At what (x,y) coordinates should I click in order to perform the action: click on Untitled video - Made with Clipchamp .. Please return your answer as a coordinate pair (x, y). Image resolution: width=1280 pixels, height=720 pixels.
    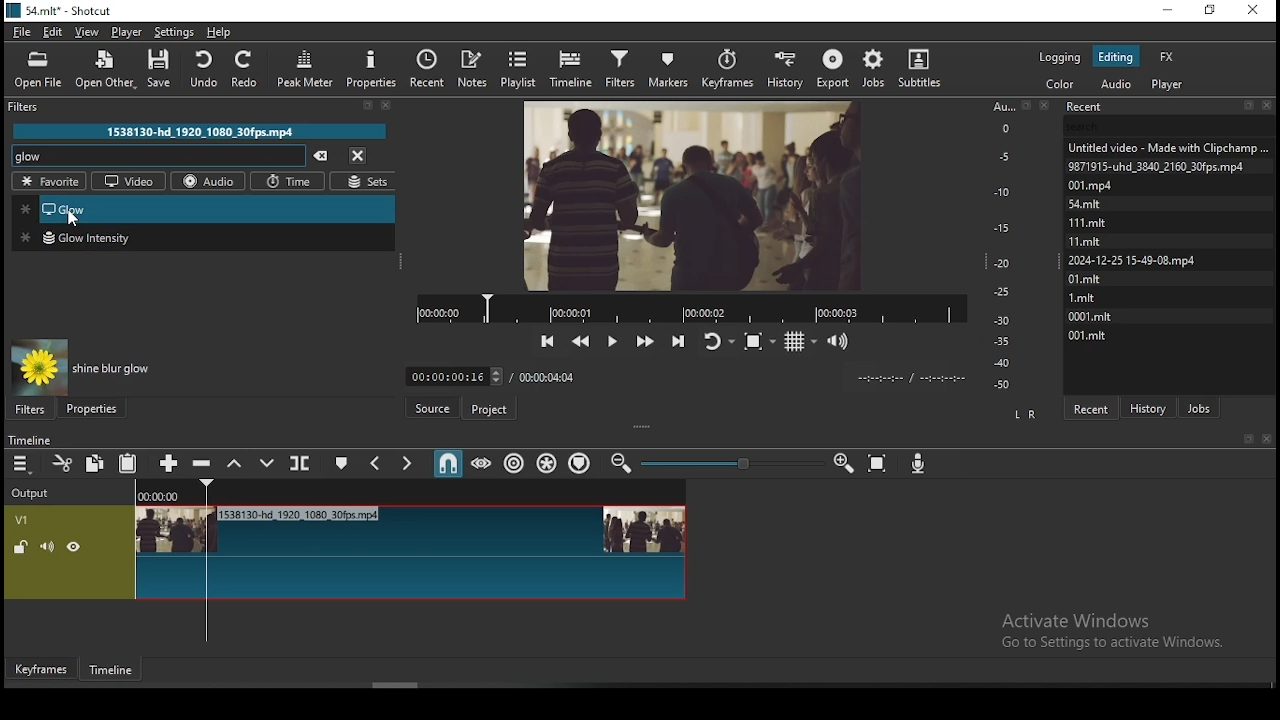
    Looking at the image, I should click on (1167, 146).